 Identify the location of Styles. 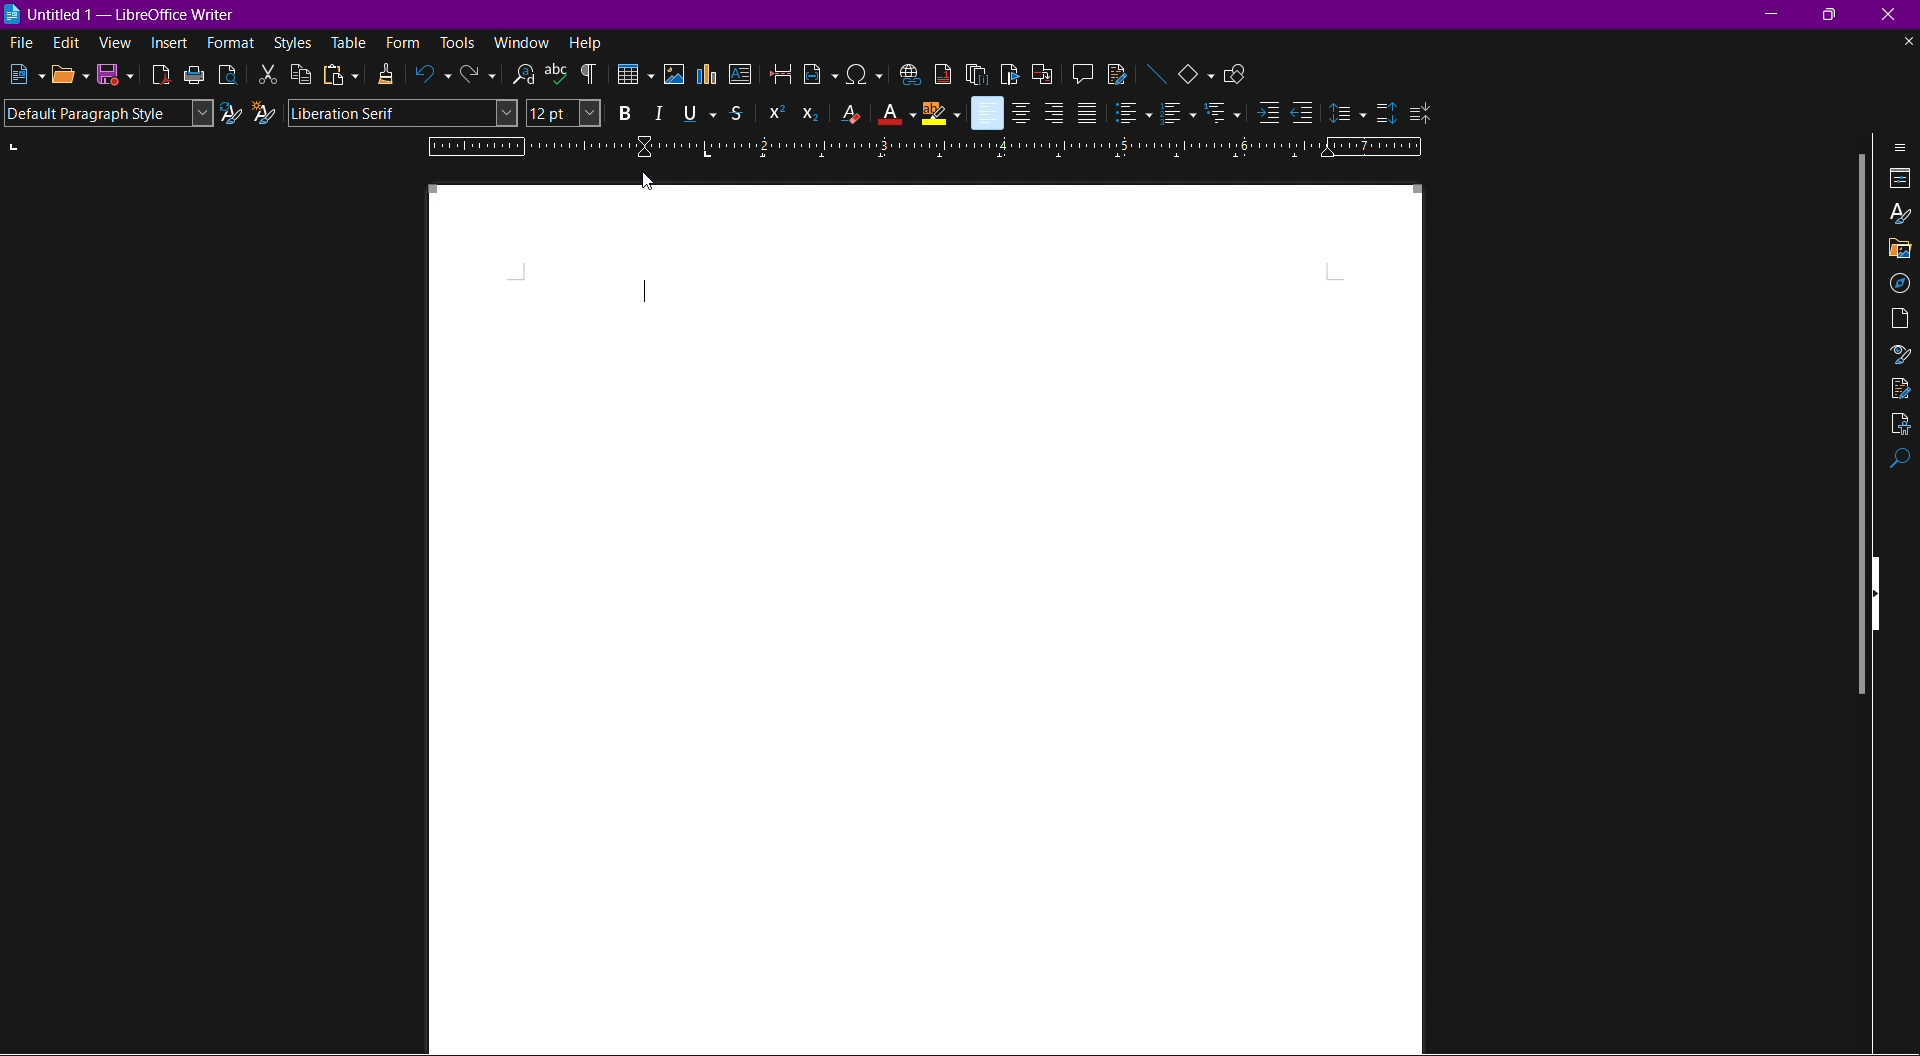
(1901, 216).